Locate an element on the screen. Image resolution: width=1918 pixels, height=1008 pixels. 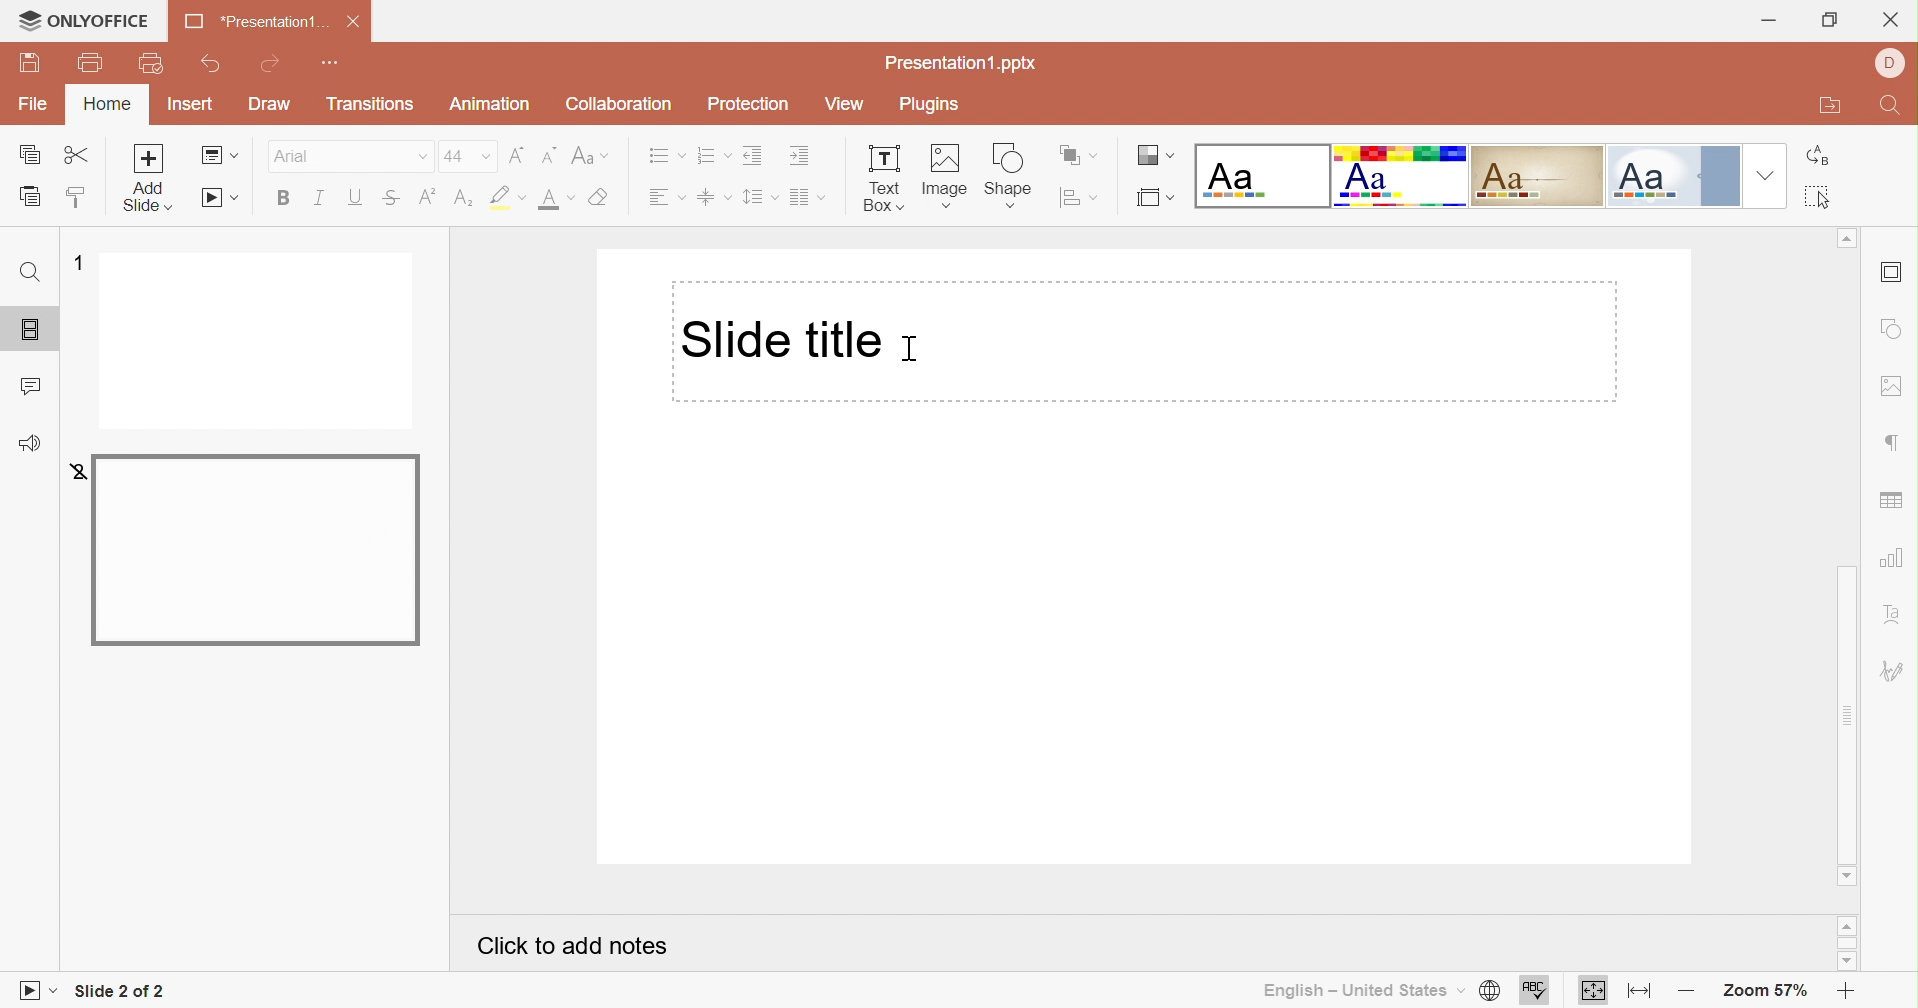
Print file is located at coordinates (92, 63).